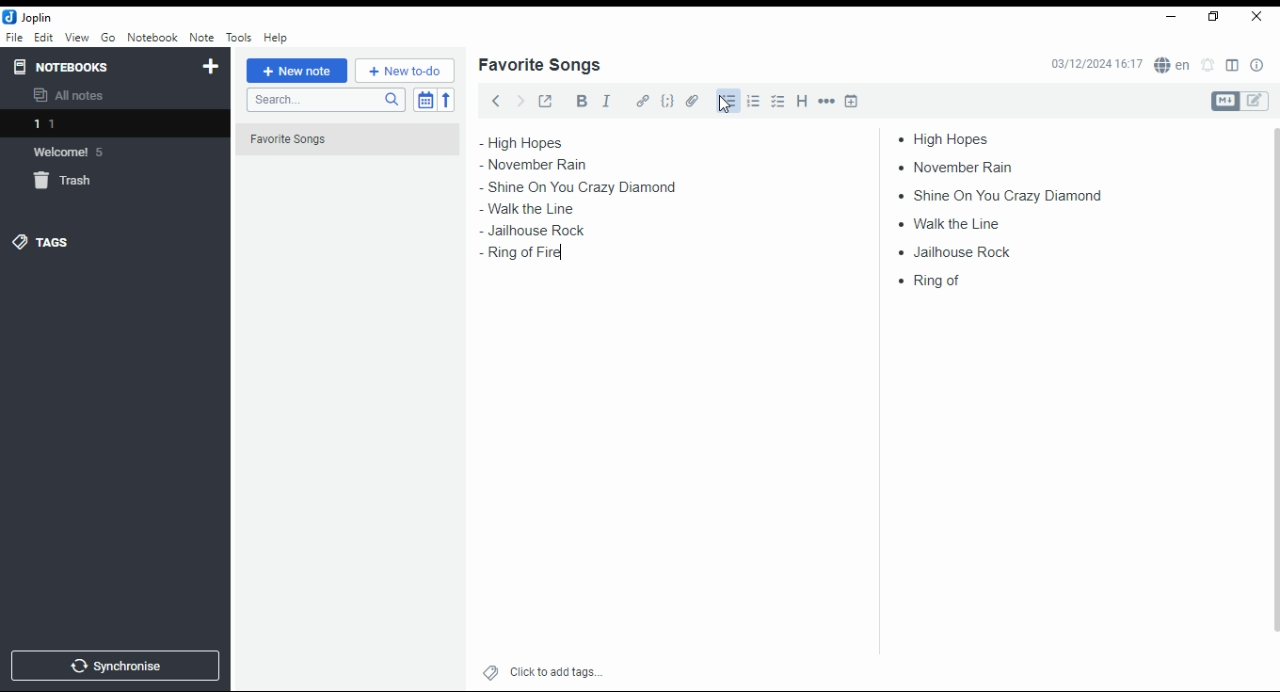  I want to click on mouse pointer, so click(725, 104).